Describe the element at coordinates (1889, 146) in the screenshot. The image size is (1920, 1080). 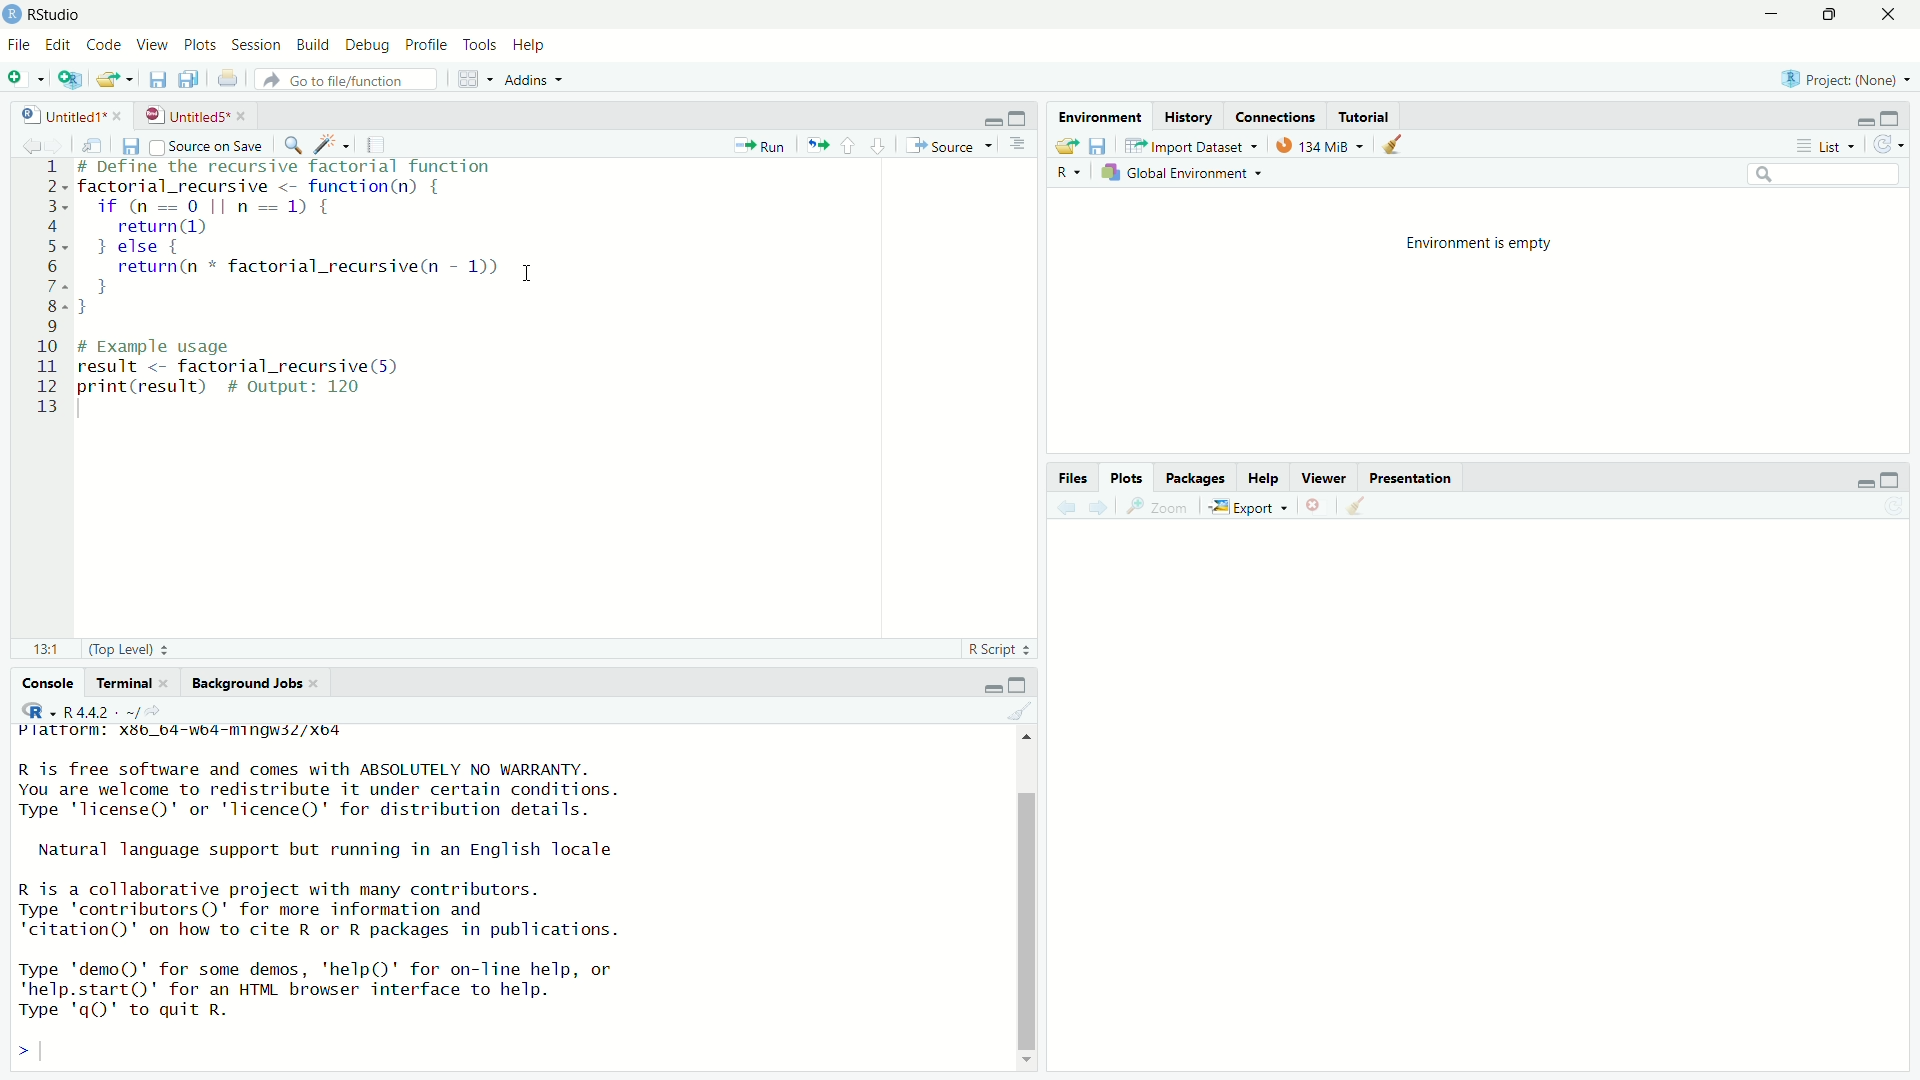
I see `Refresh the list of objects in the environment` at that location.